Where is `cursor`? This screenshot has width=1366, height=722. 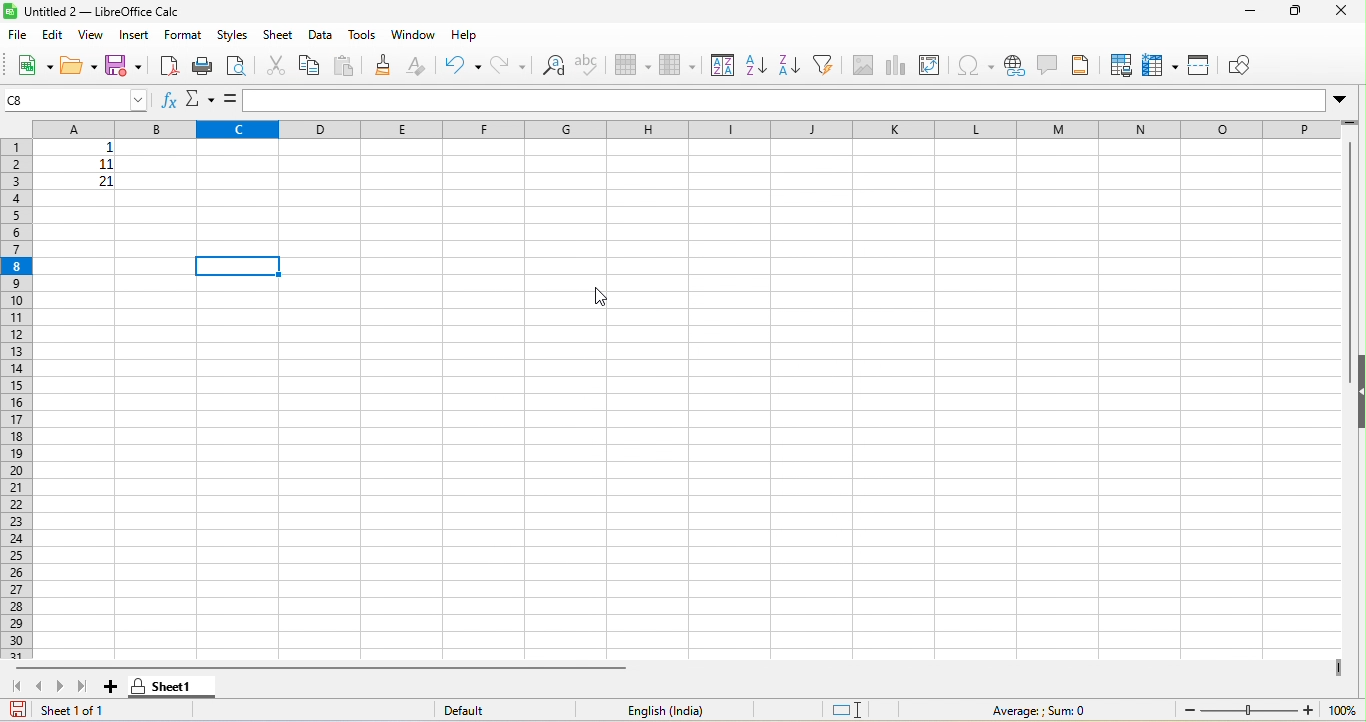 cursor is located at coordinates (598, 297).